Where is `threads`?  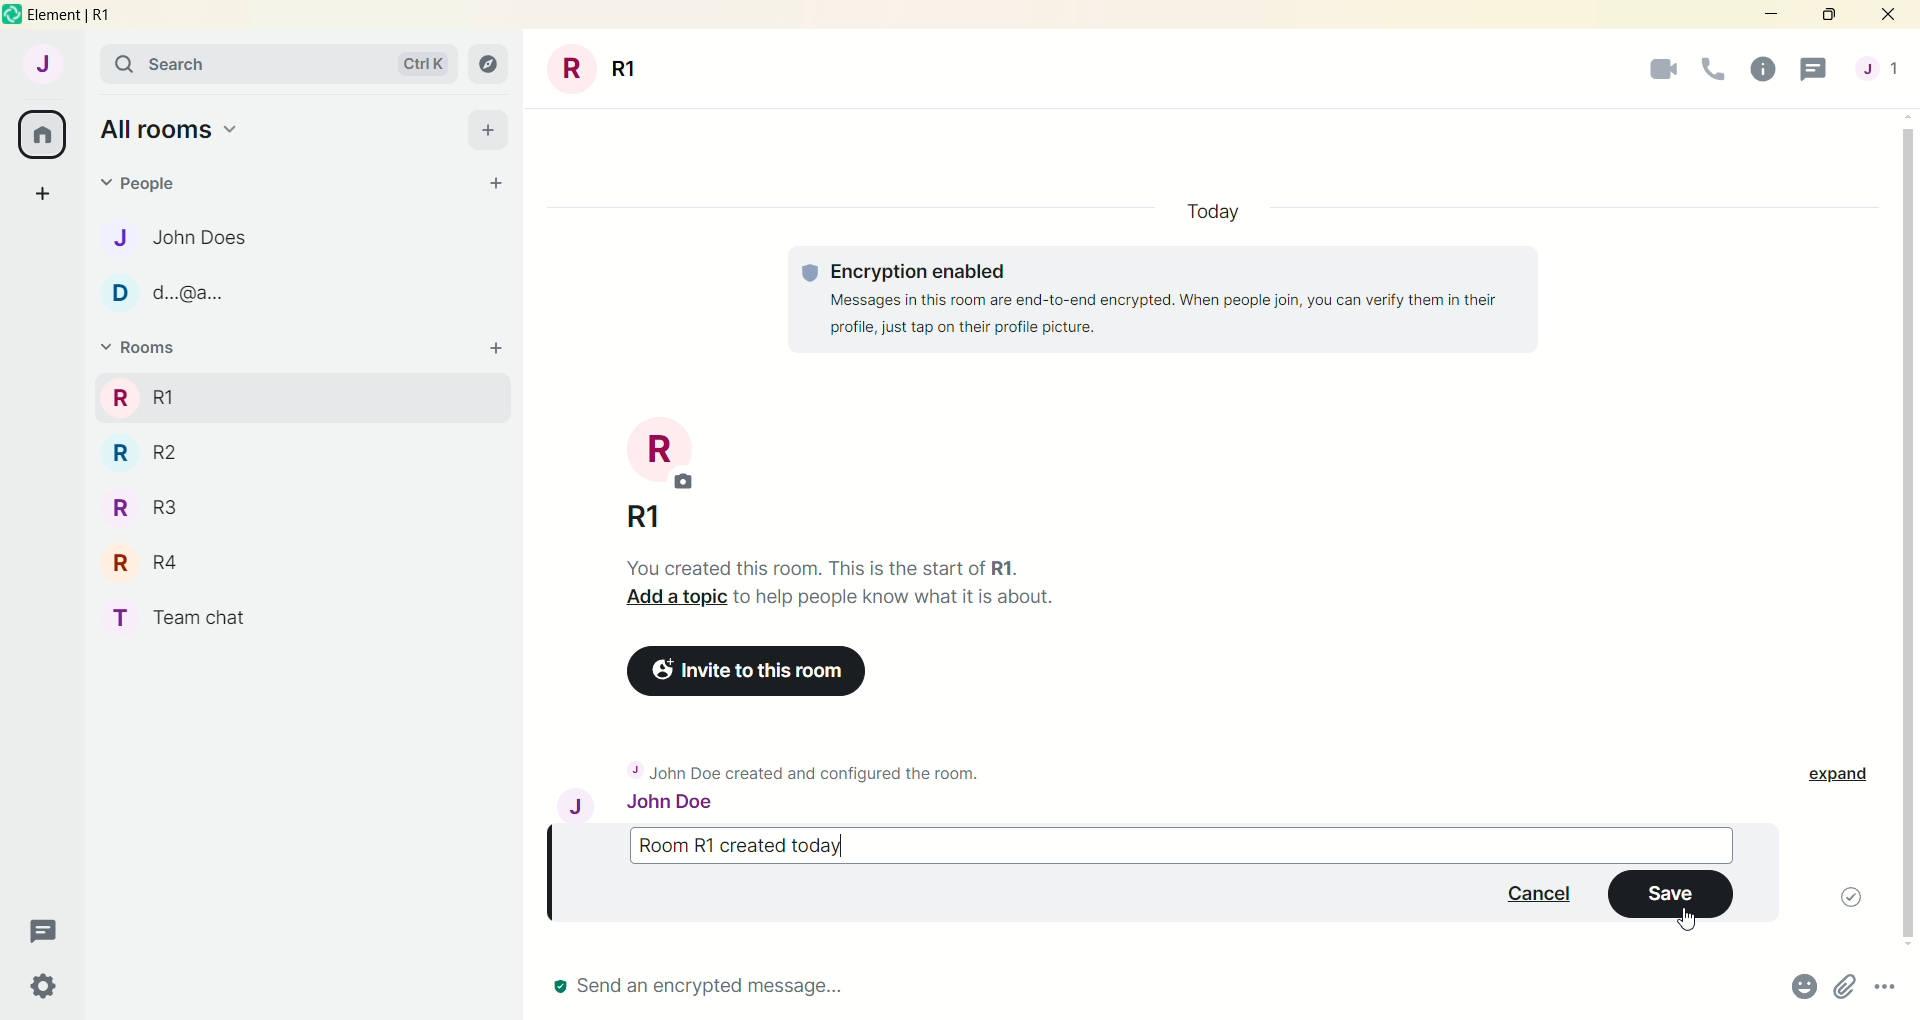
threads is located at coordinates (1814, 68).